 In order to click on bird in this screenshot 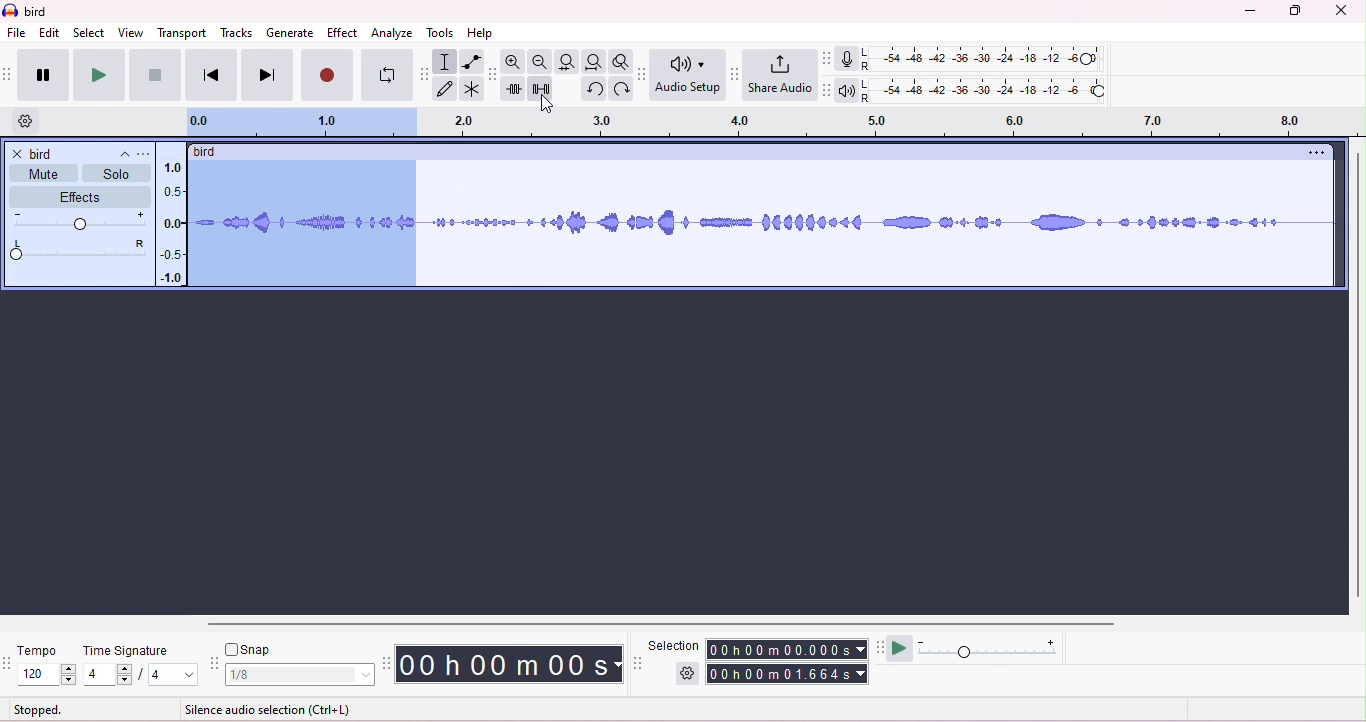, I will do `click(38, 13)`.